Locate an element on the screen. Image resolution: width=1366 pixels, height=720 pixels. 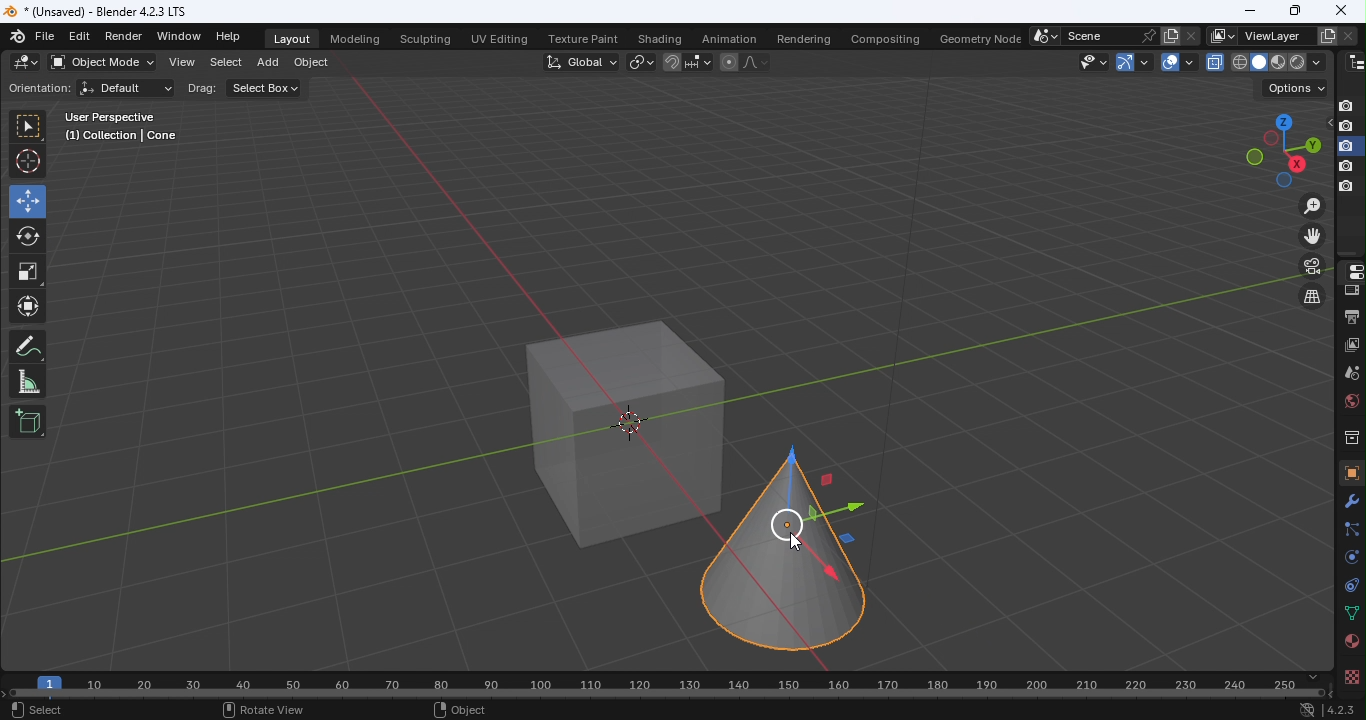
Sets the objects interaction mode is located at coordinates (101, 63).